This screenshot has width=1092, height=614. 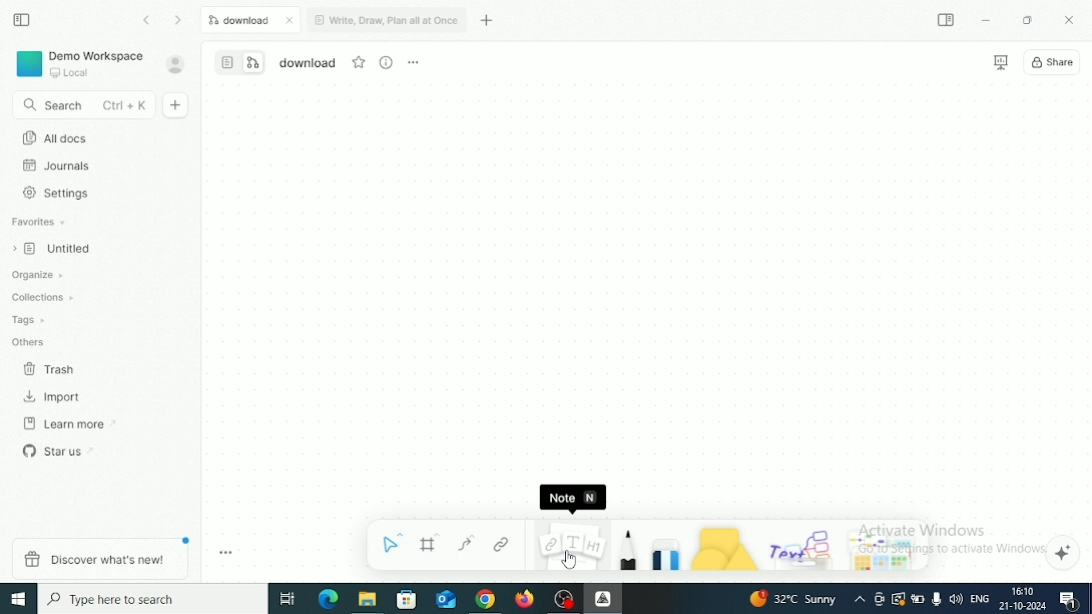 What do you see at coordinates (366, 600) in the screenshot?
I see `File Explorer` at bounding box center [366, 600].